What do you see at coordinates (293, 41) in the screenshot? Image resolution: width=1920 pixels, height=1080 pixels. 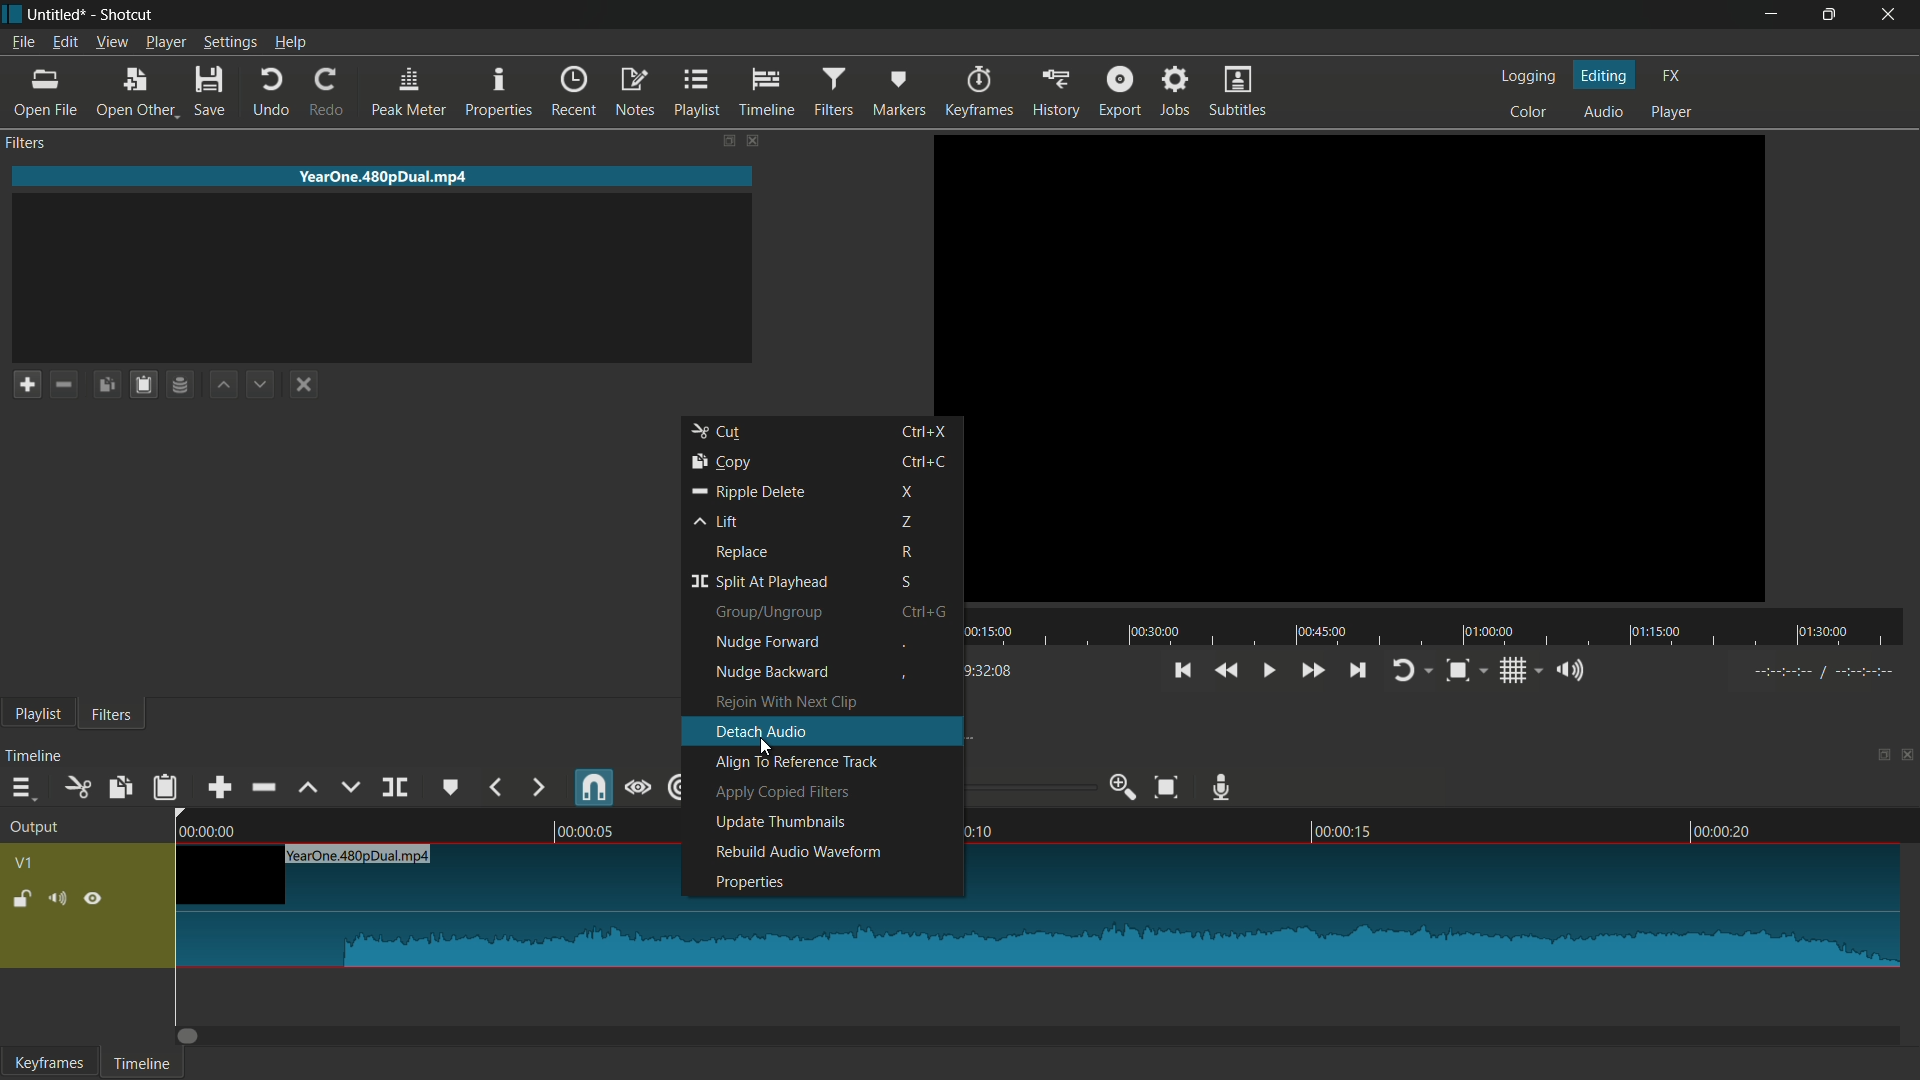 I see `help menu` at bounding box center [293, 41].